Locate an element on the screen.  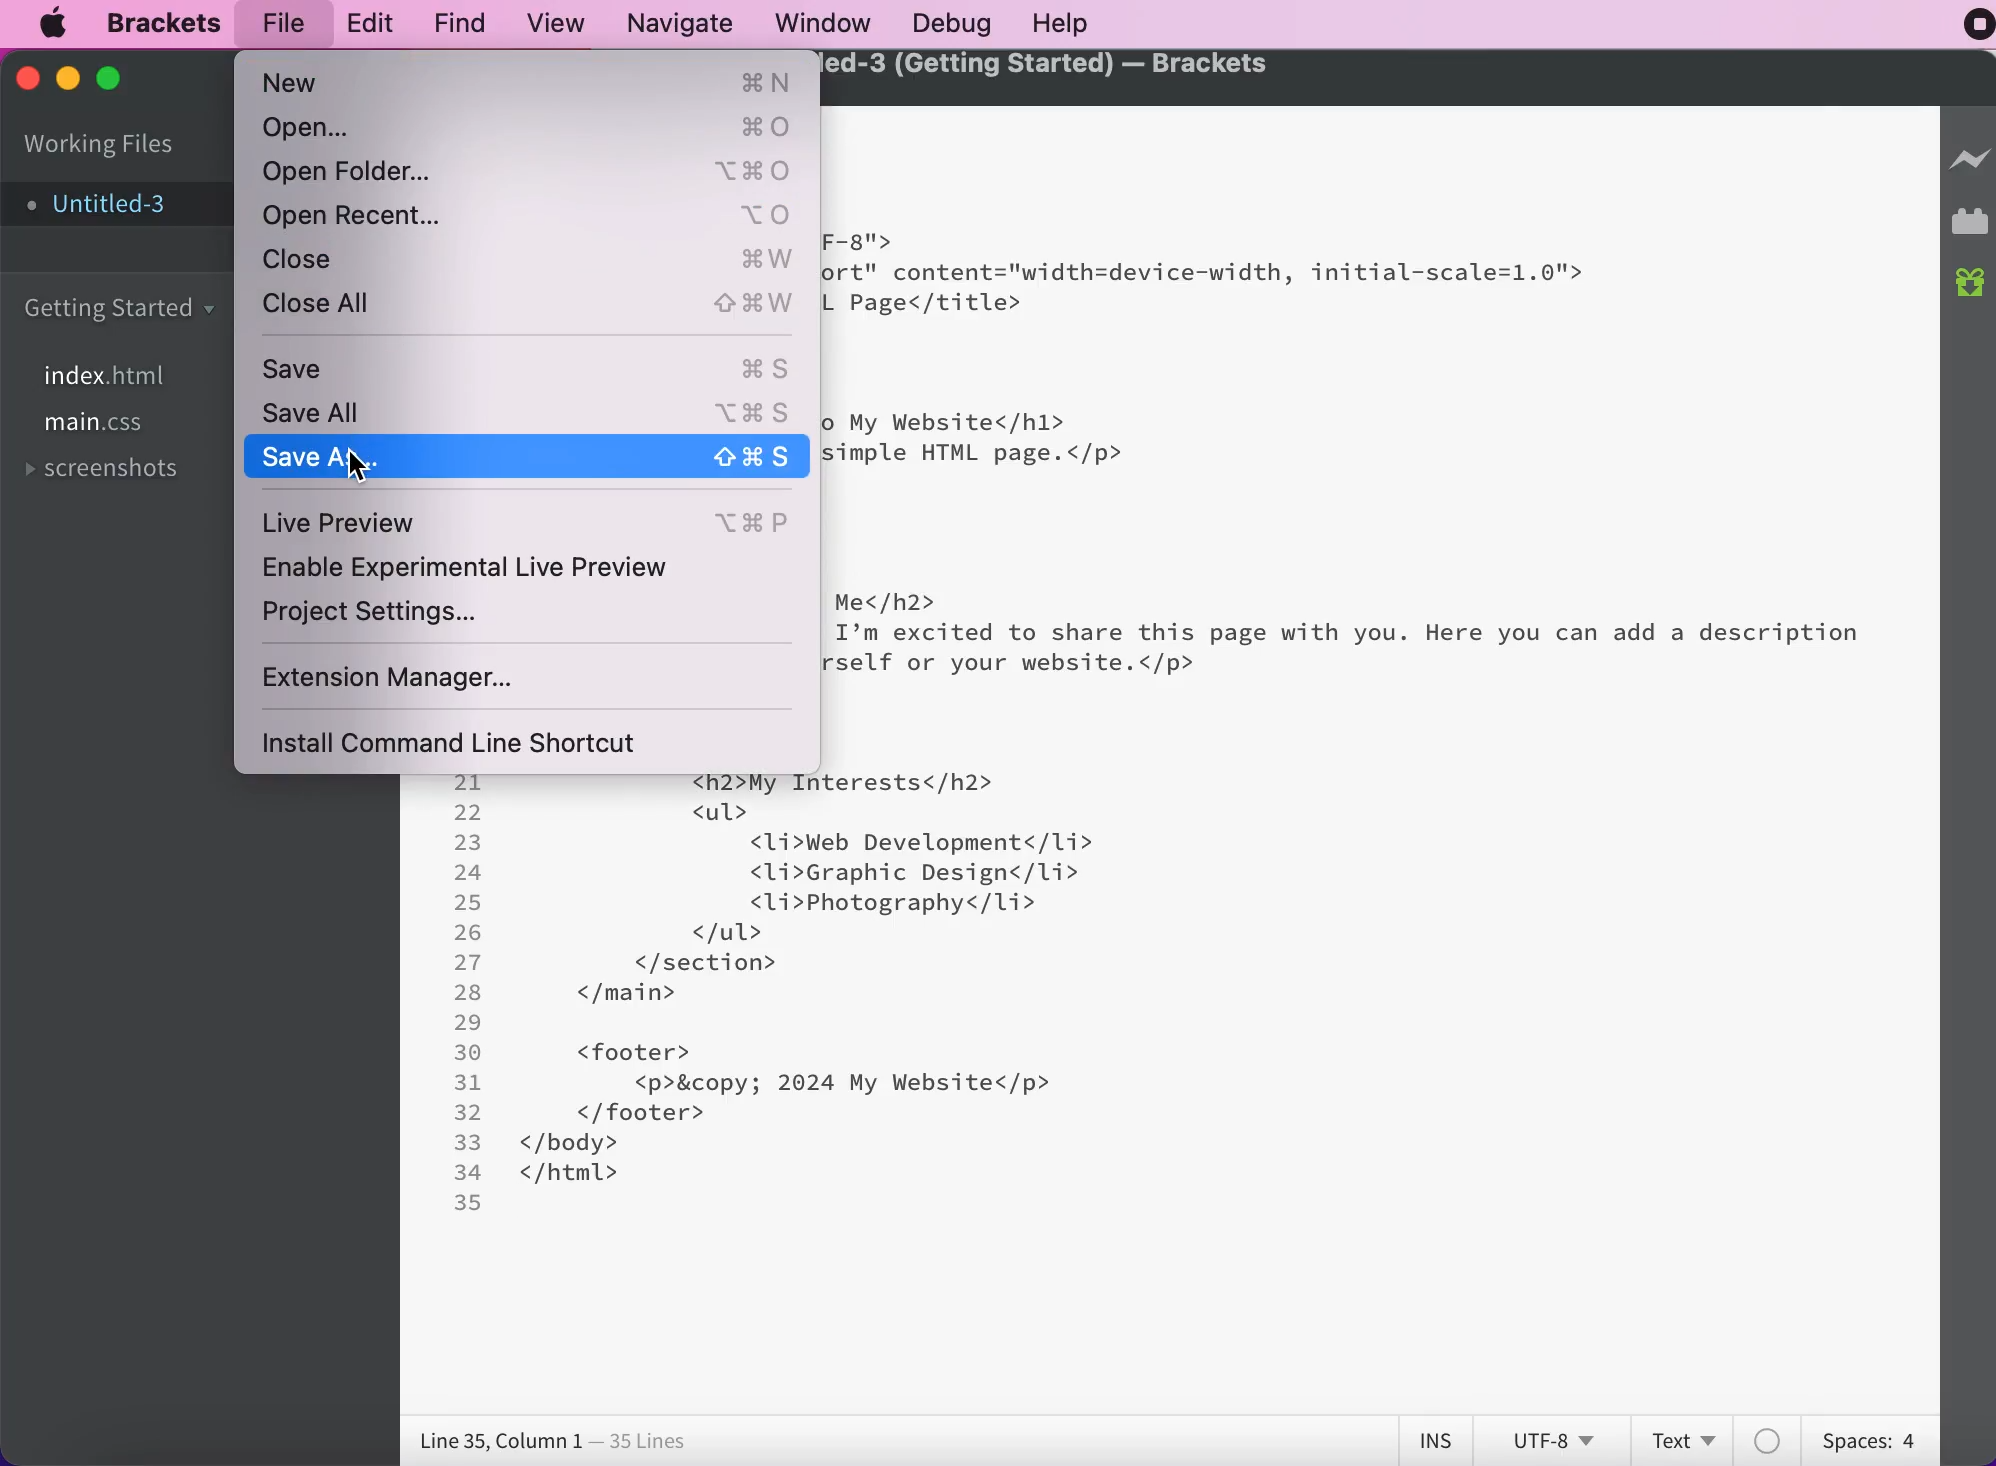
save as is located at coordinates (528, 456).